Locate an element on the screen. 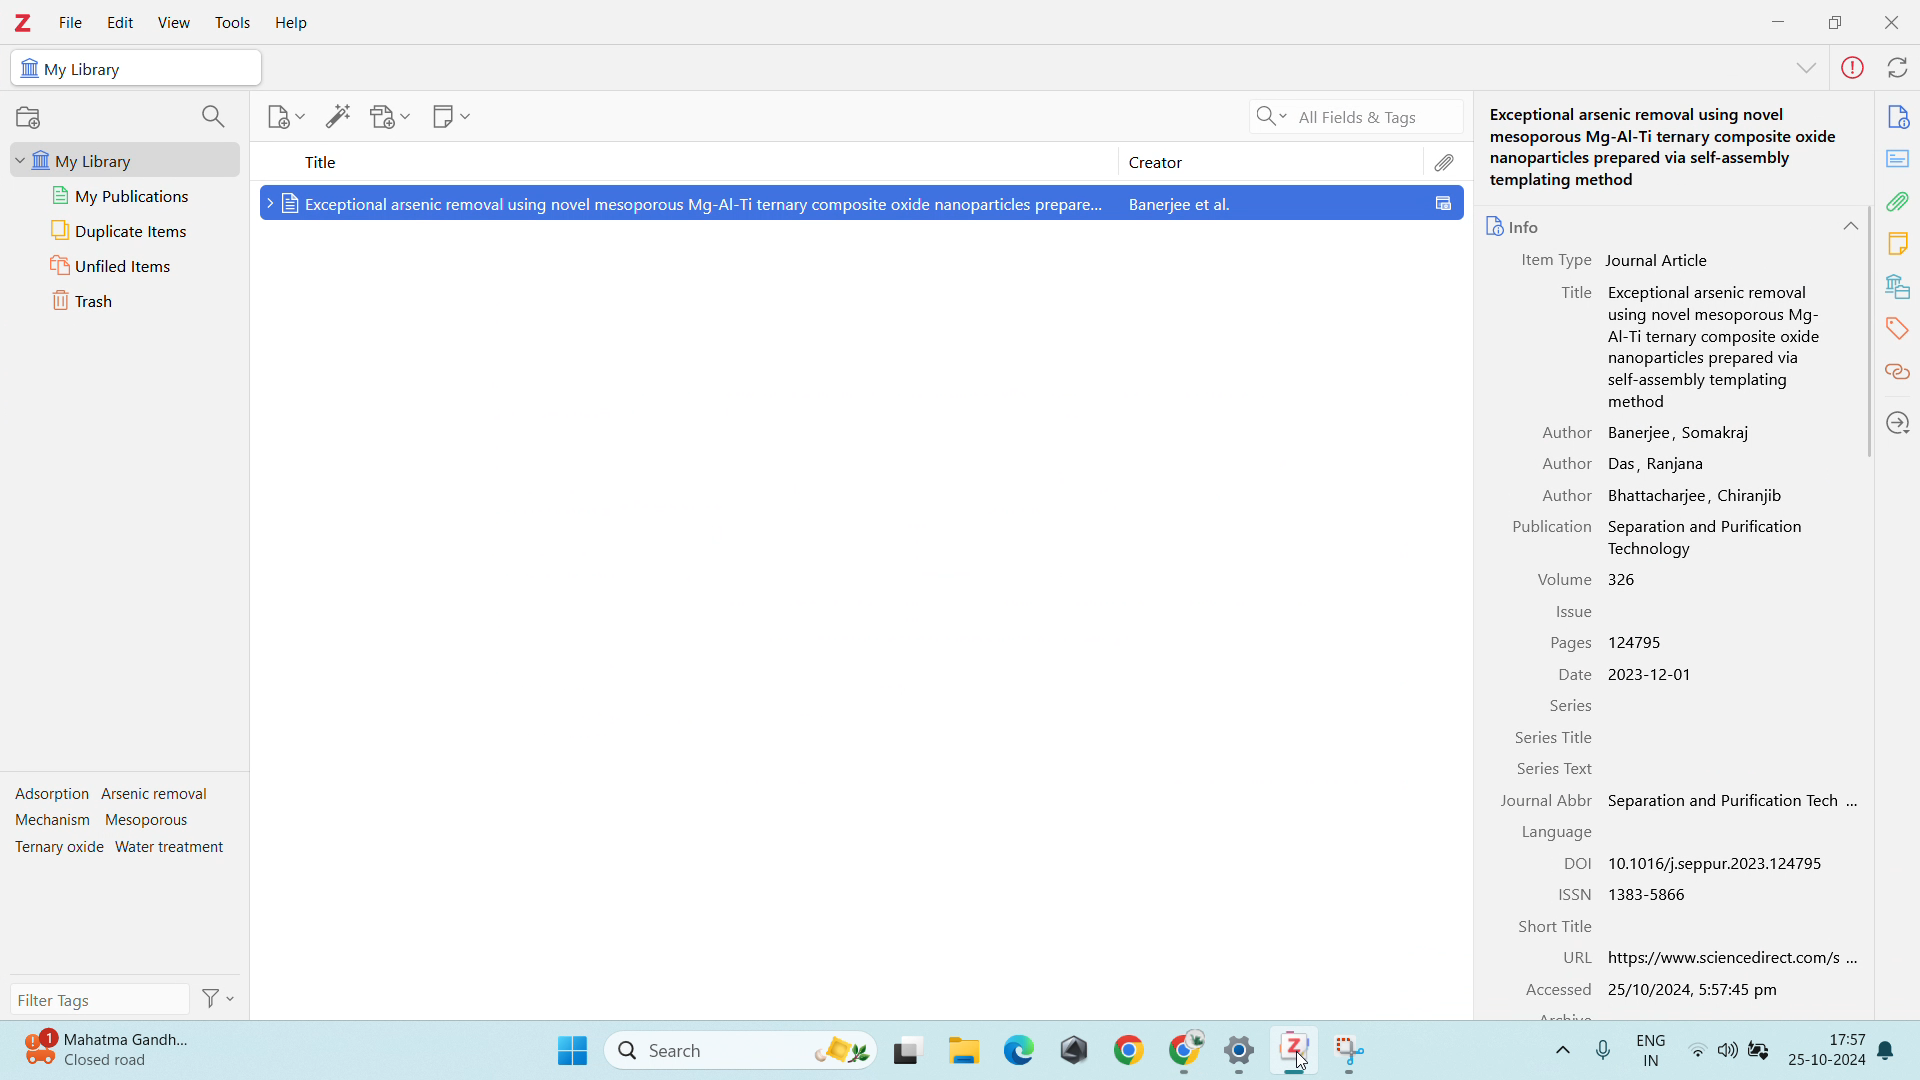 The image size is (1920, 1080). add item is located at coordinates (287, 117).